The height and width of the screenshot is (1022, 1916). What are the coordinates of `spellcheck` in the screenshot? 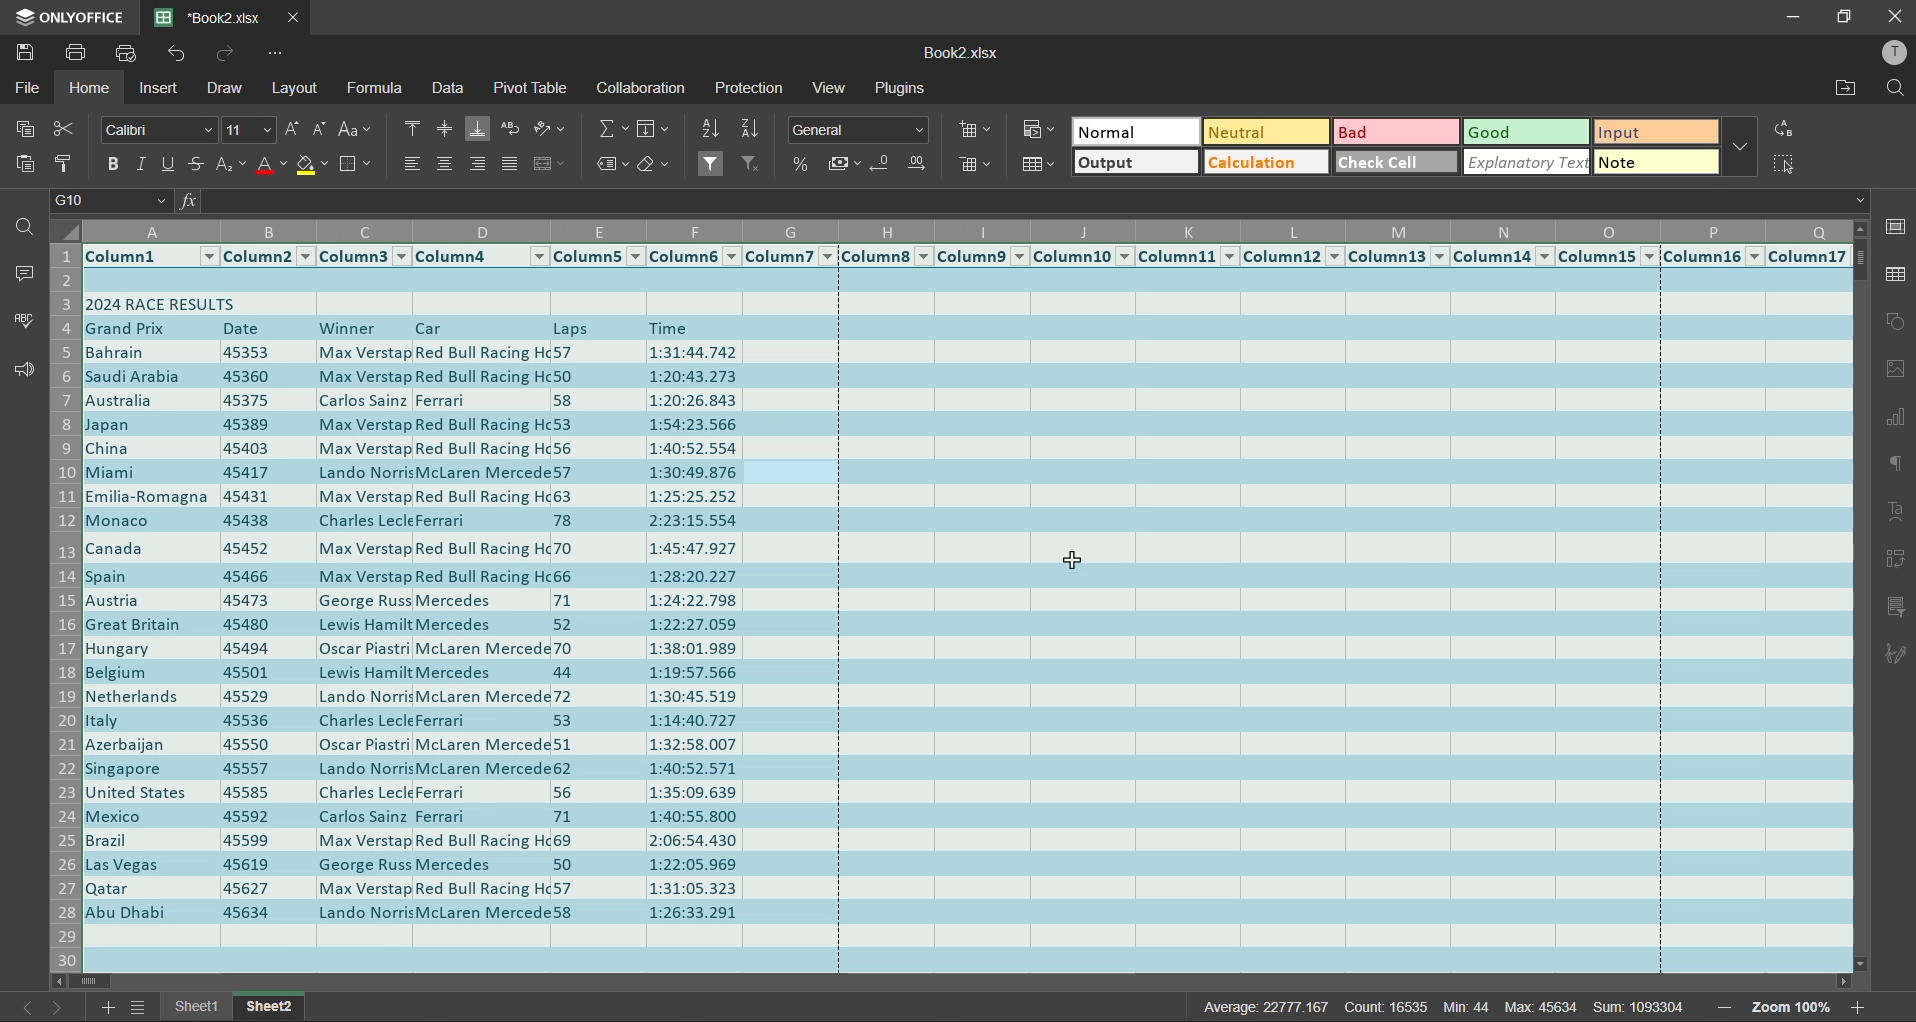 It's located at (18, 321).